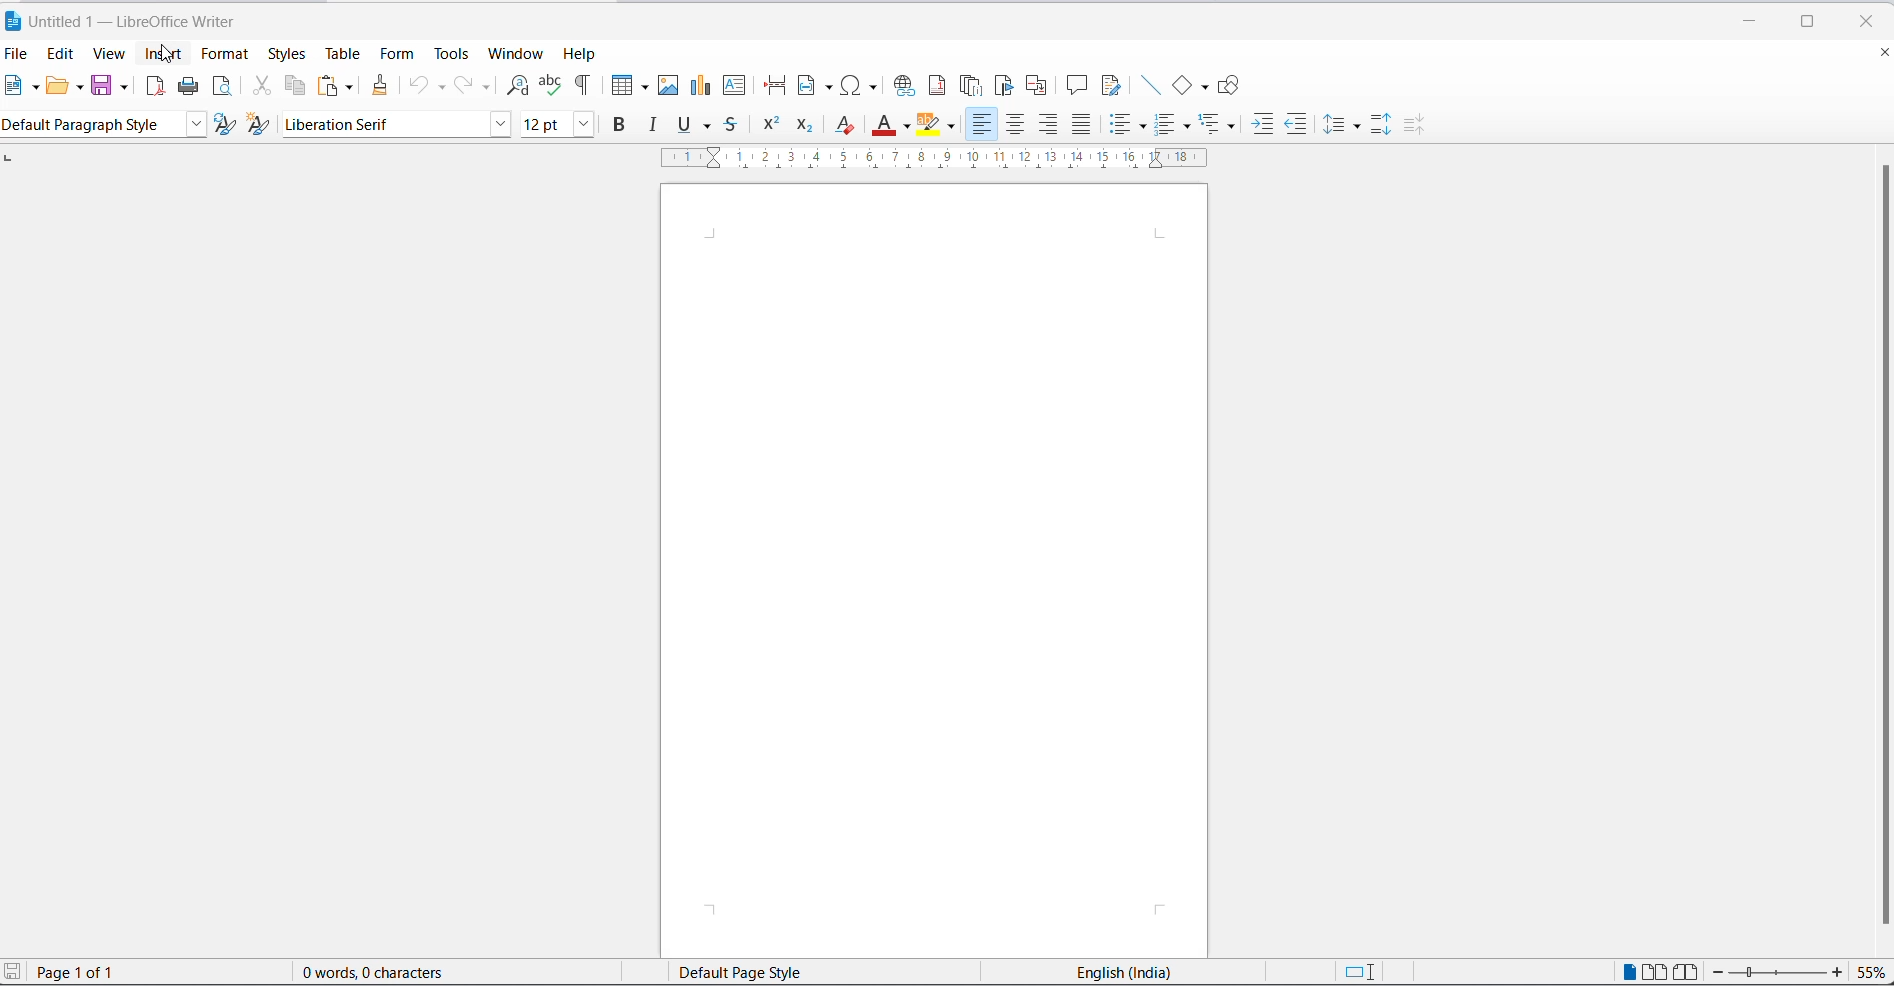 The image size is (1894, 986). What do you see at coordinates (417, 86) in the screenshot?
I see `undo` at bounding box center [417, 86].